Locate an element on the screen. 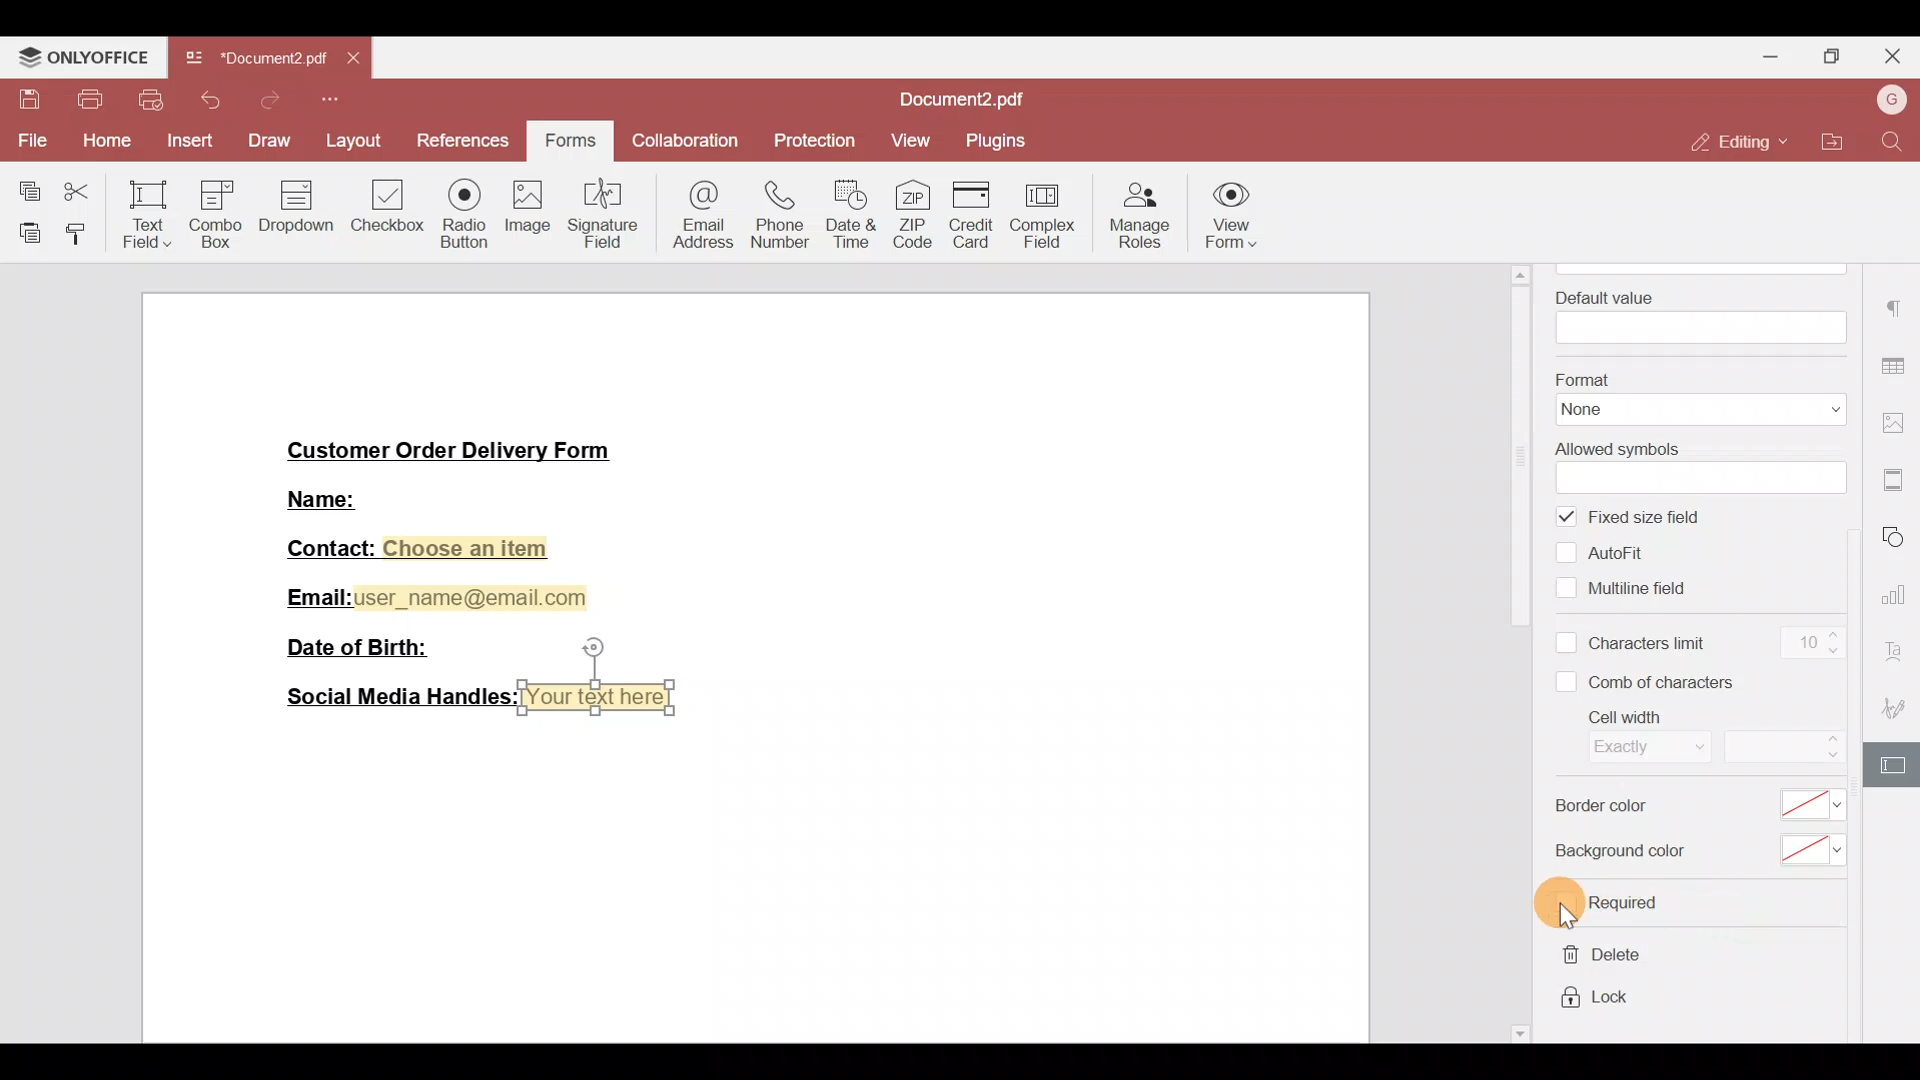 The height and width of the screenshot is (1080, 1920). Lock is located at coordinates (1597, 1001).